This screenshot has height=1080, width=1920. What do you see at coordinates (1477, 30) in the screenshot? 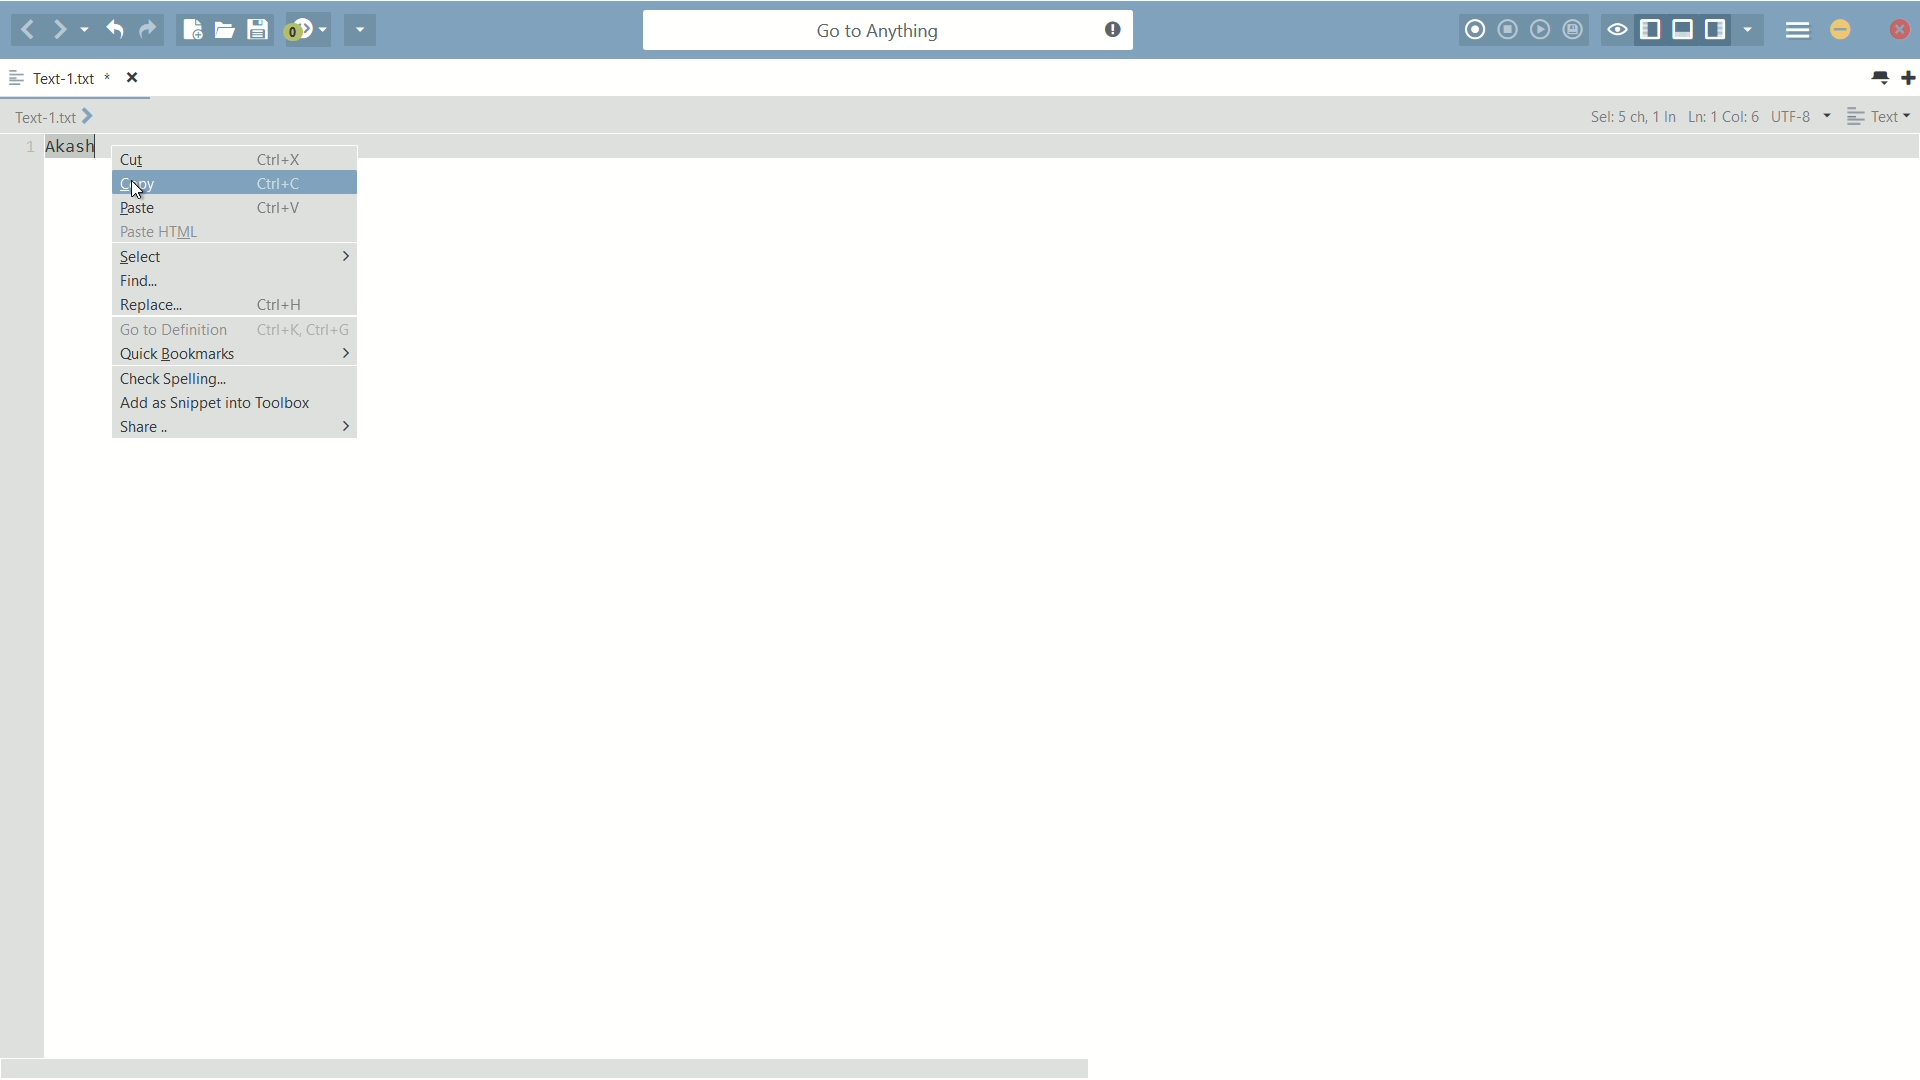
I see `record macro` at bounding box center [1477, 30].